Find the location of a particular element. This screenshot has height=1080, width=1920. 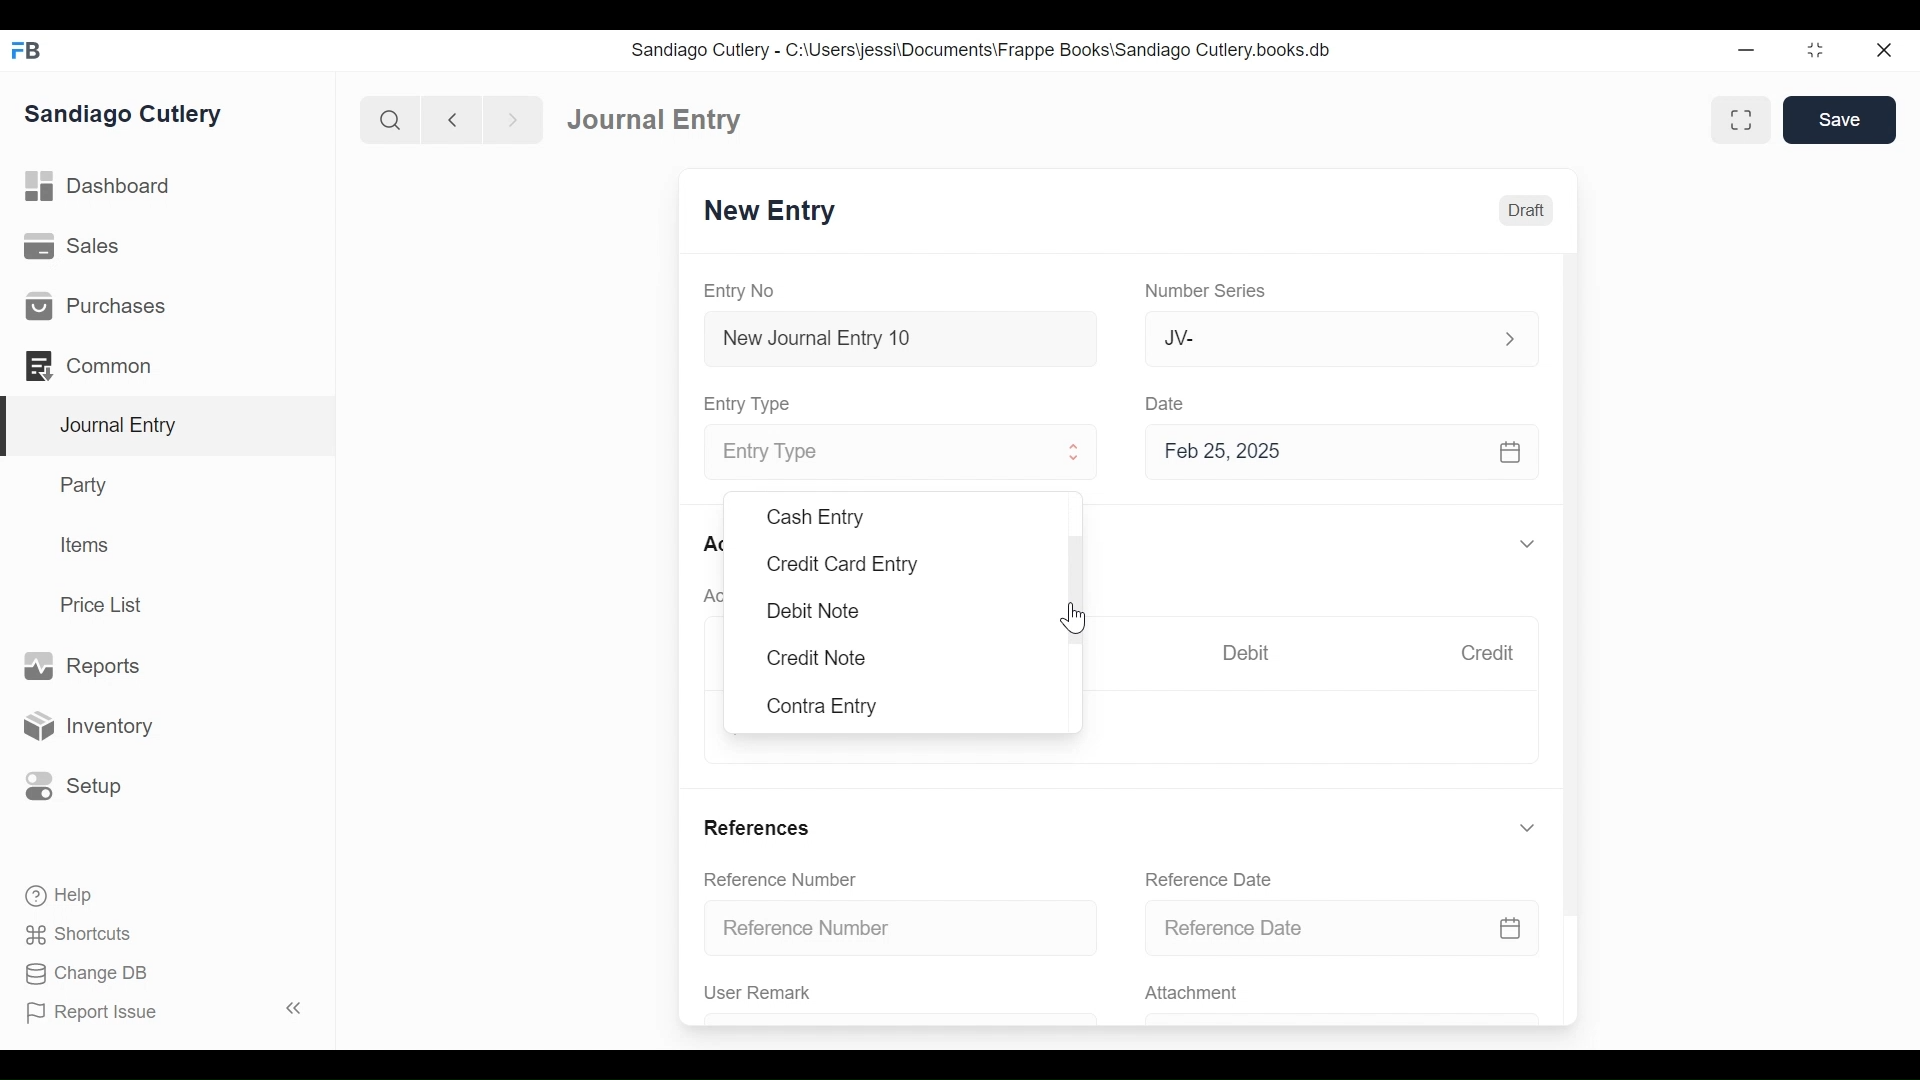

New Journal Entry 10 is located at coordinates (900, 338).